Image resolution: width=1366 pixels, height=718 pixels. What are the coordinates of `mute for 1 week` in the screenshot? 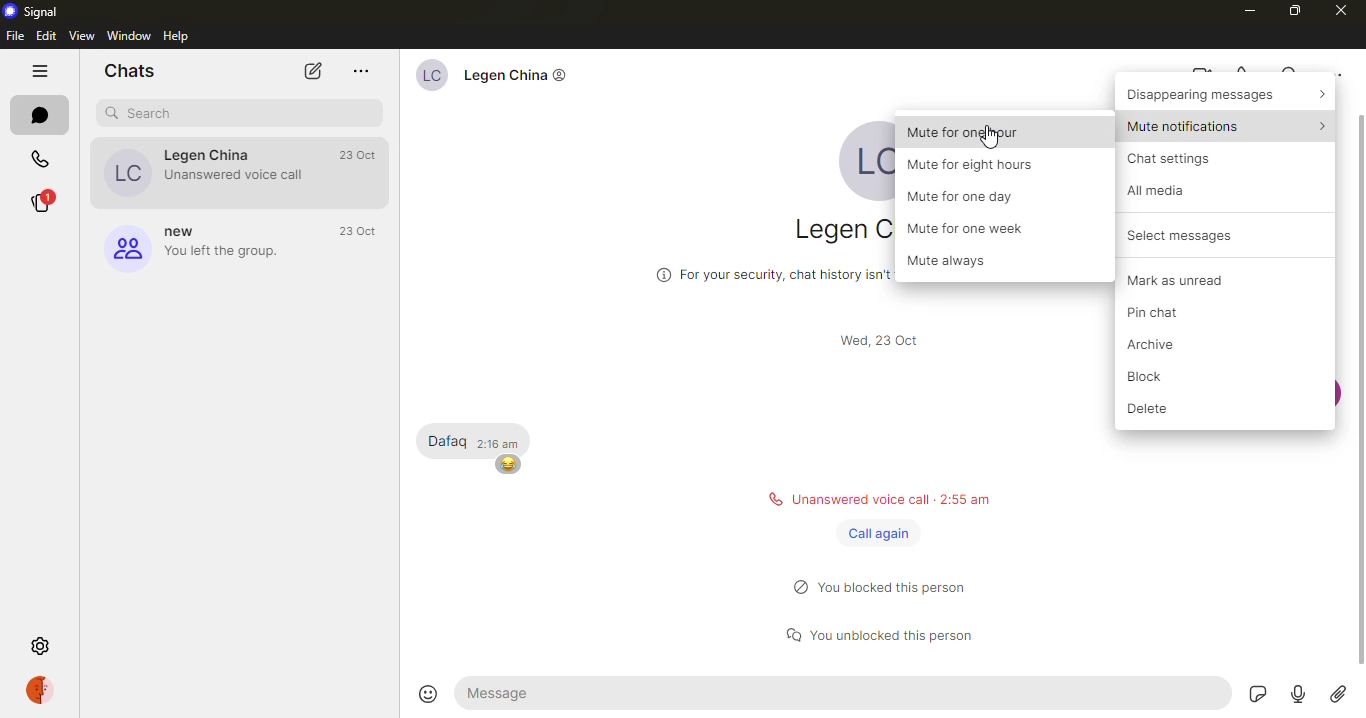 It's located at (973, 228).